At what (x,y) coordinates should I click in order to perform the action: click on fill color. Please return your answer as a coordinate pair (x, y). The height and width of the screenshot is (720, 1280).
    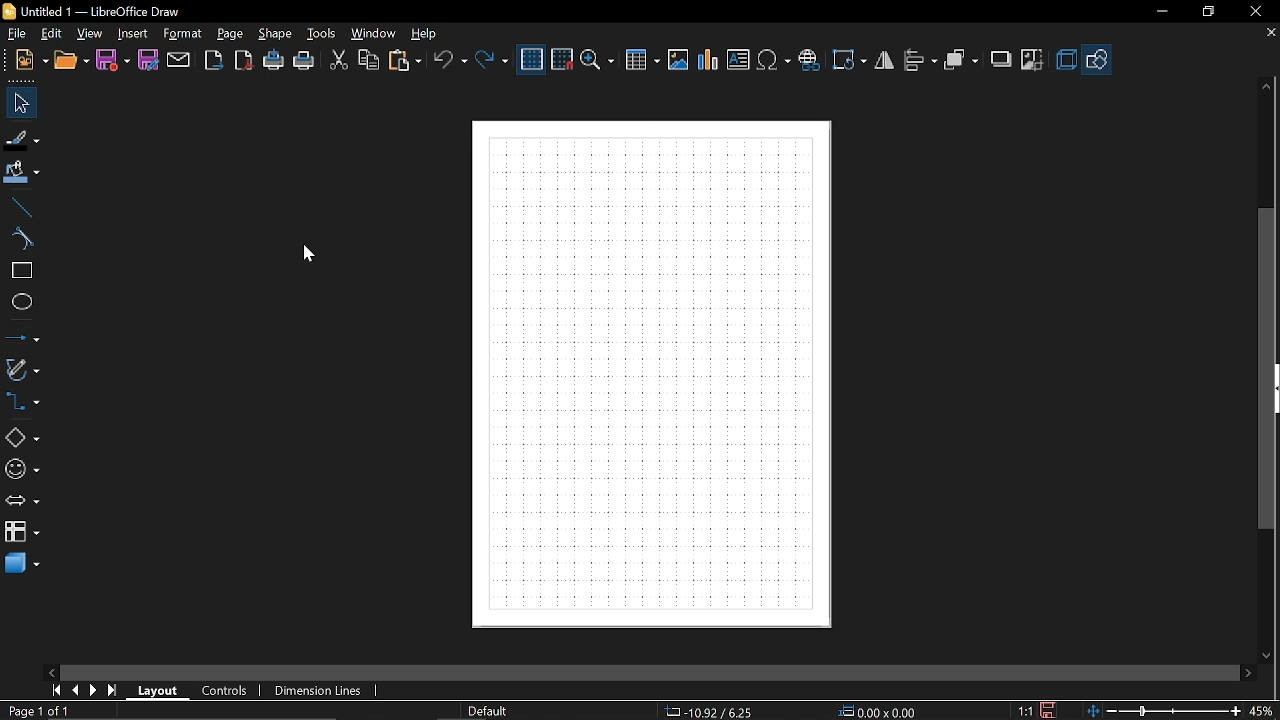
    Looking at the image, I should click on (23, 173).